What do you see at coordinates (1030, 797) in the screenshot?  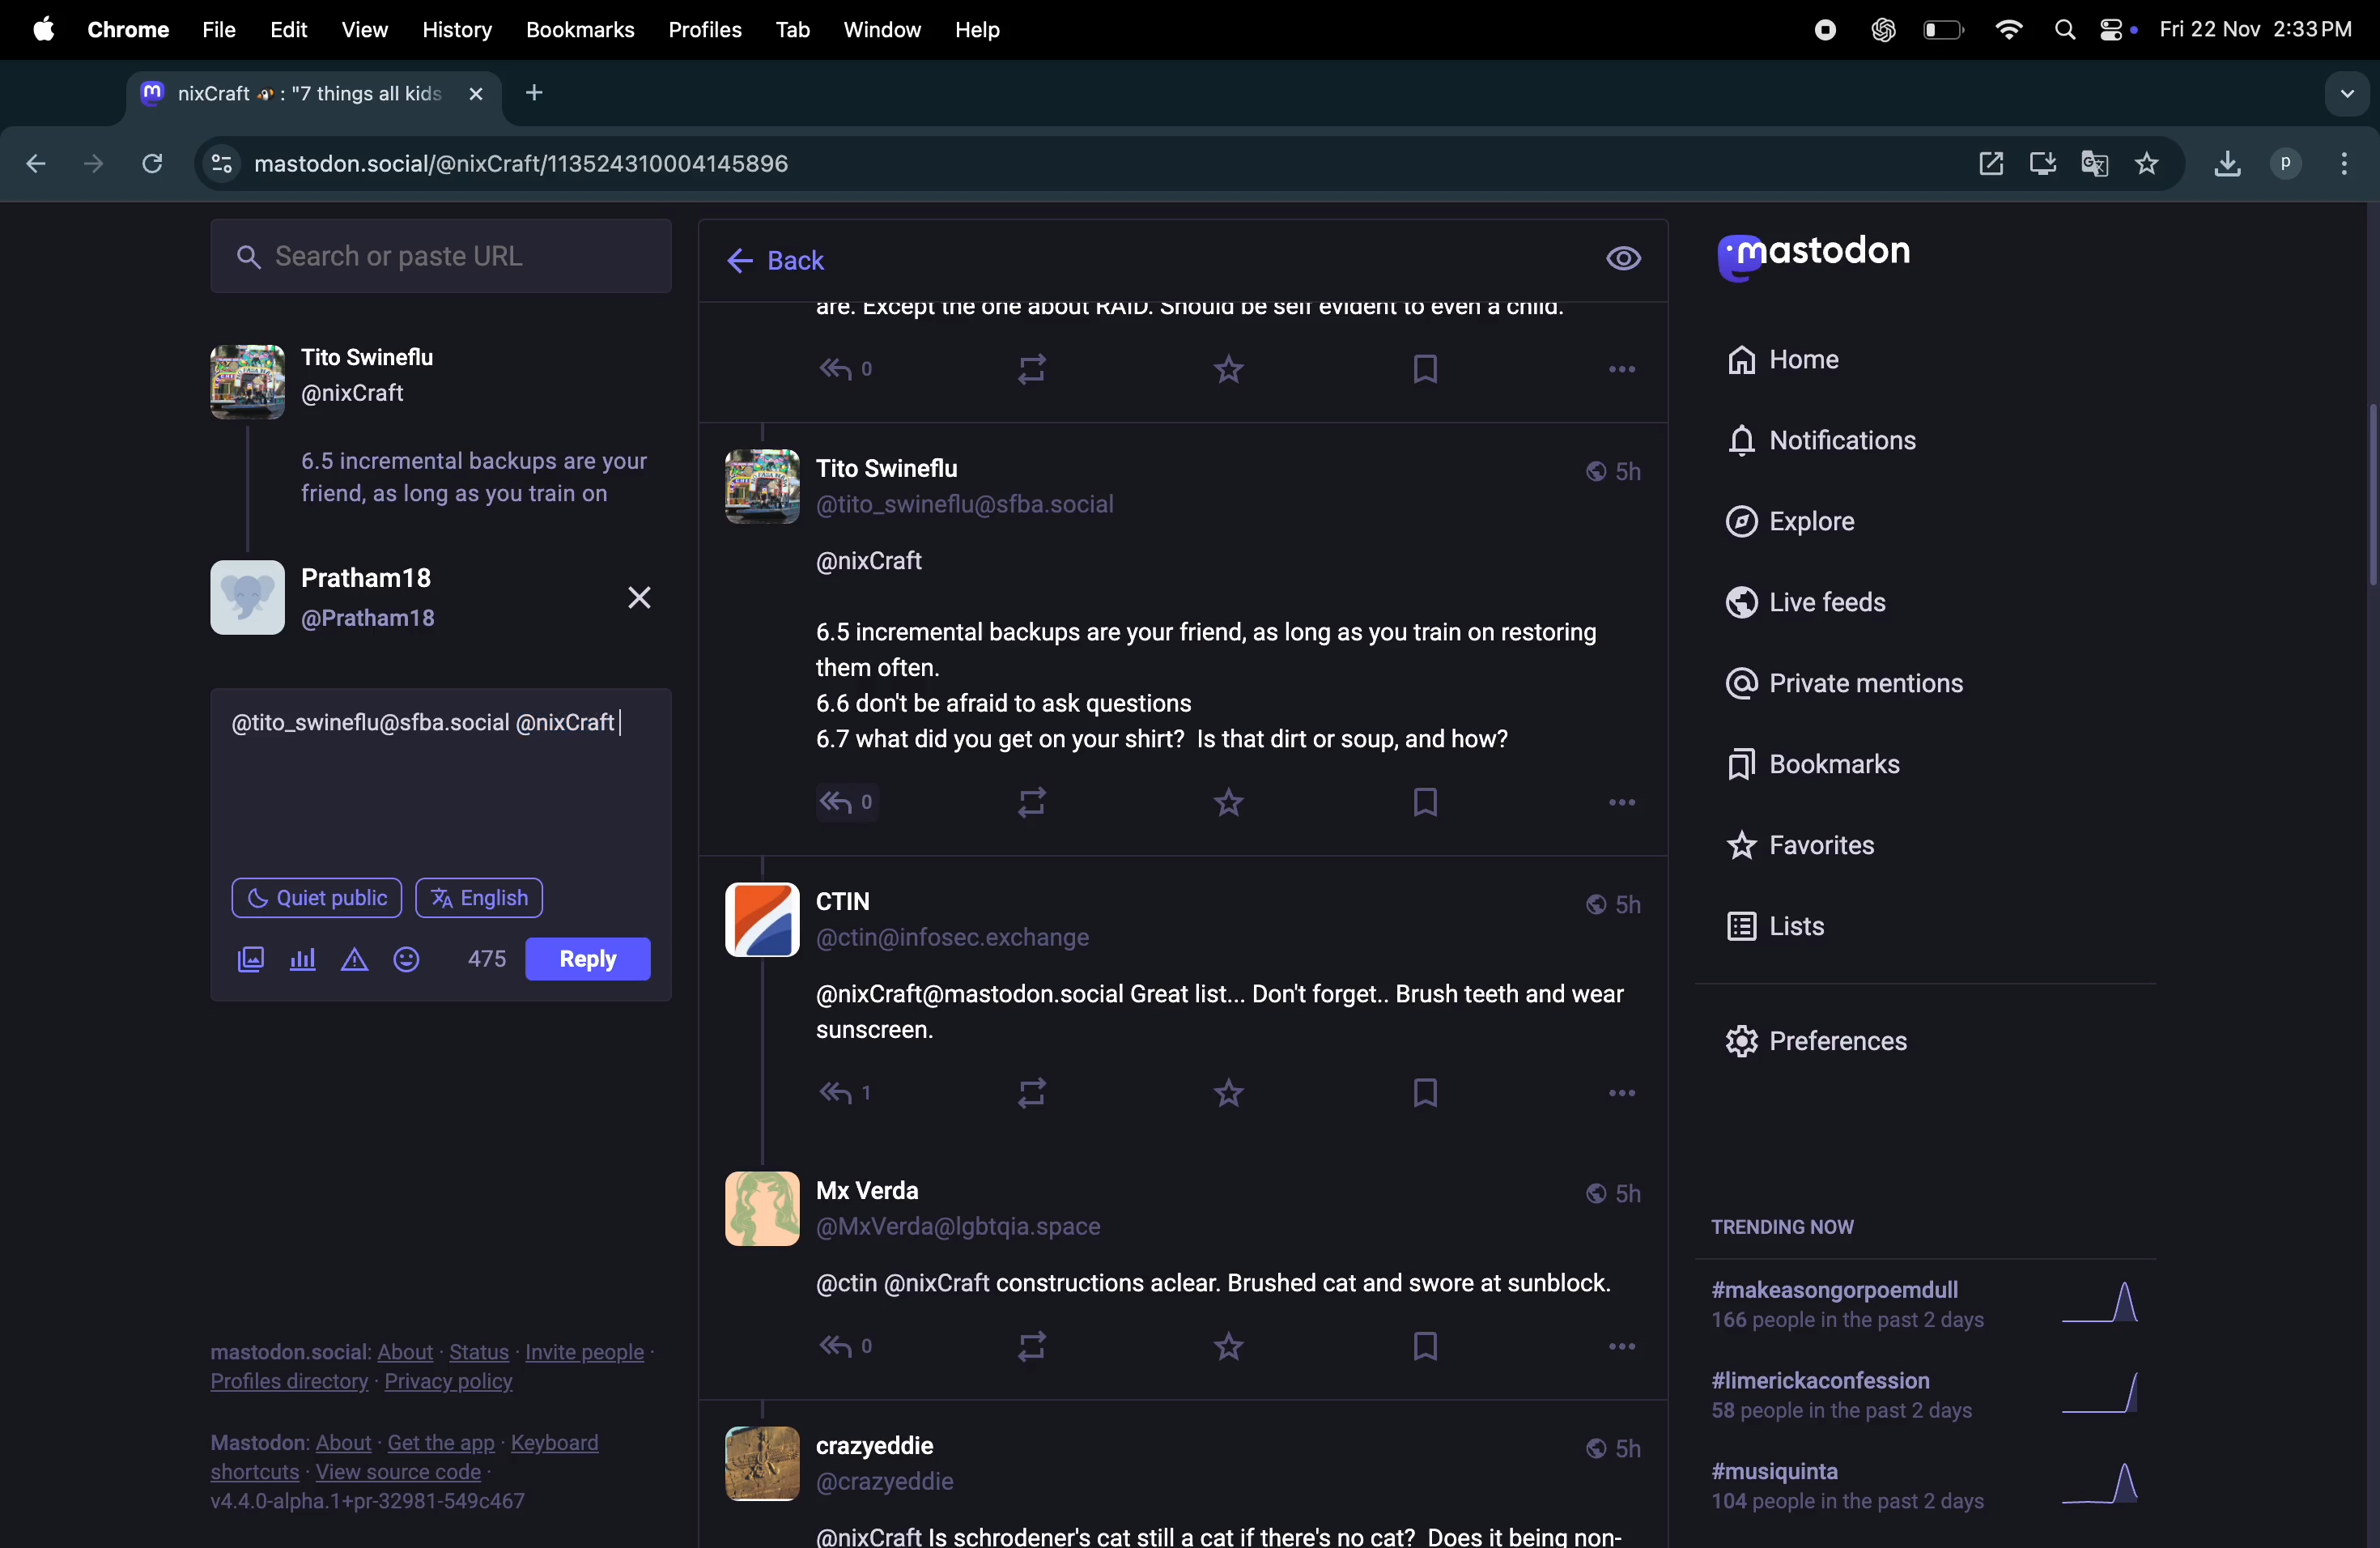 I see `loop` at bounding box center [1030, 797].